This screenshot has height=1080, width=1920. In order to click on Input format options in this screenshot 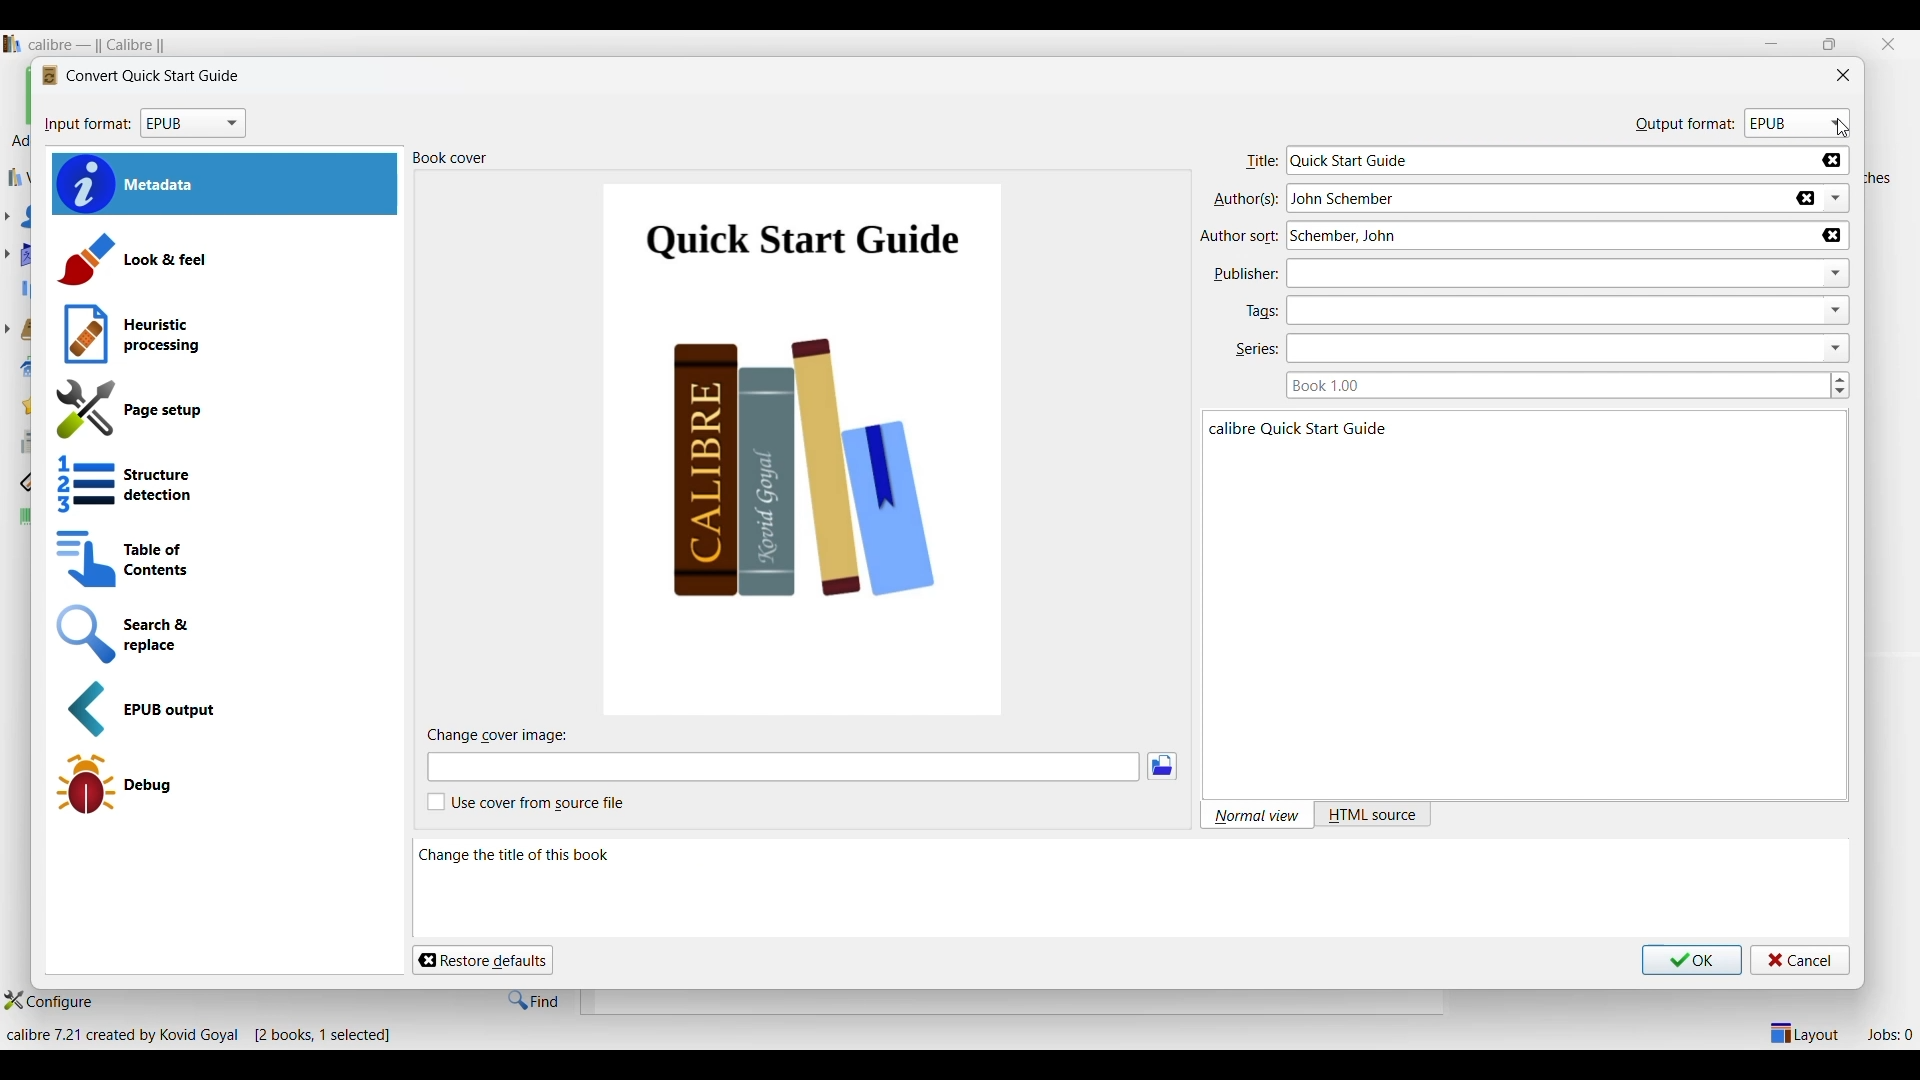, I will do `click(194, 124)`.